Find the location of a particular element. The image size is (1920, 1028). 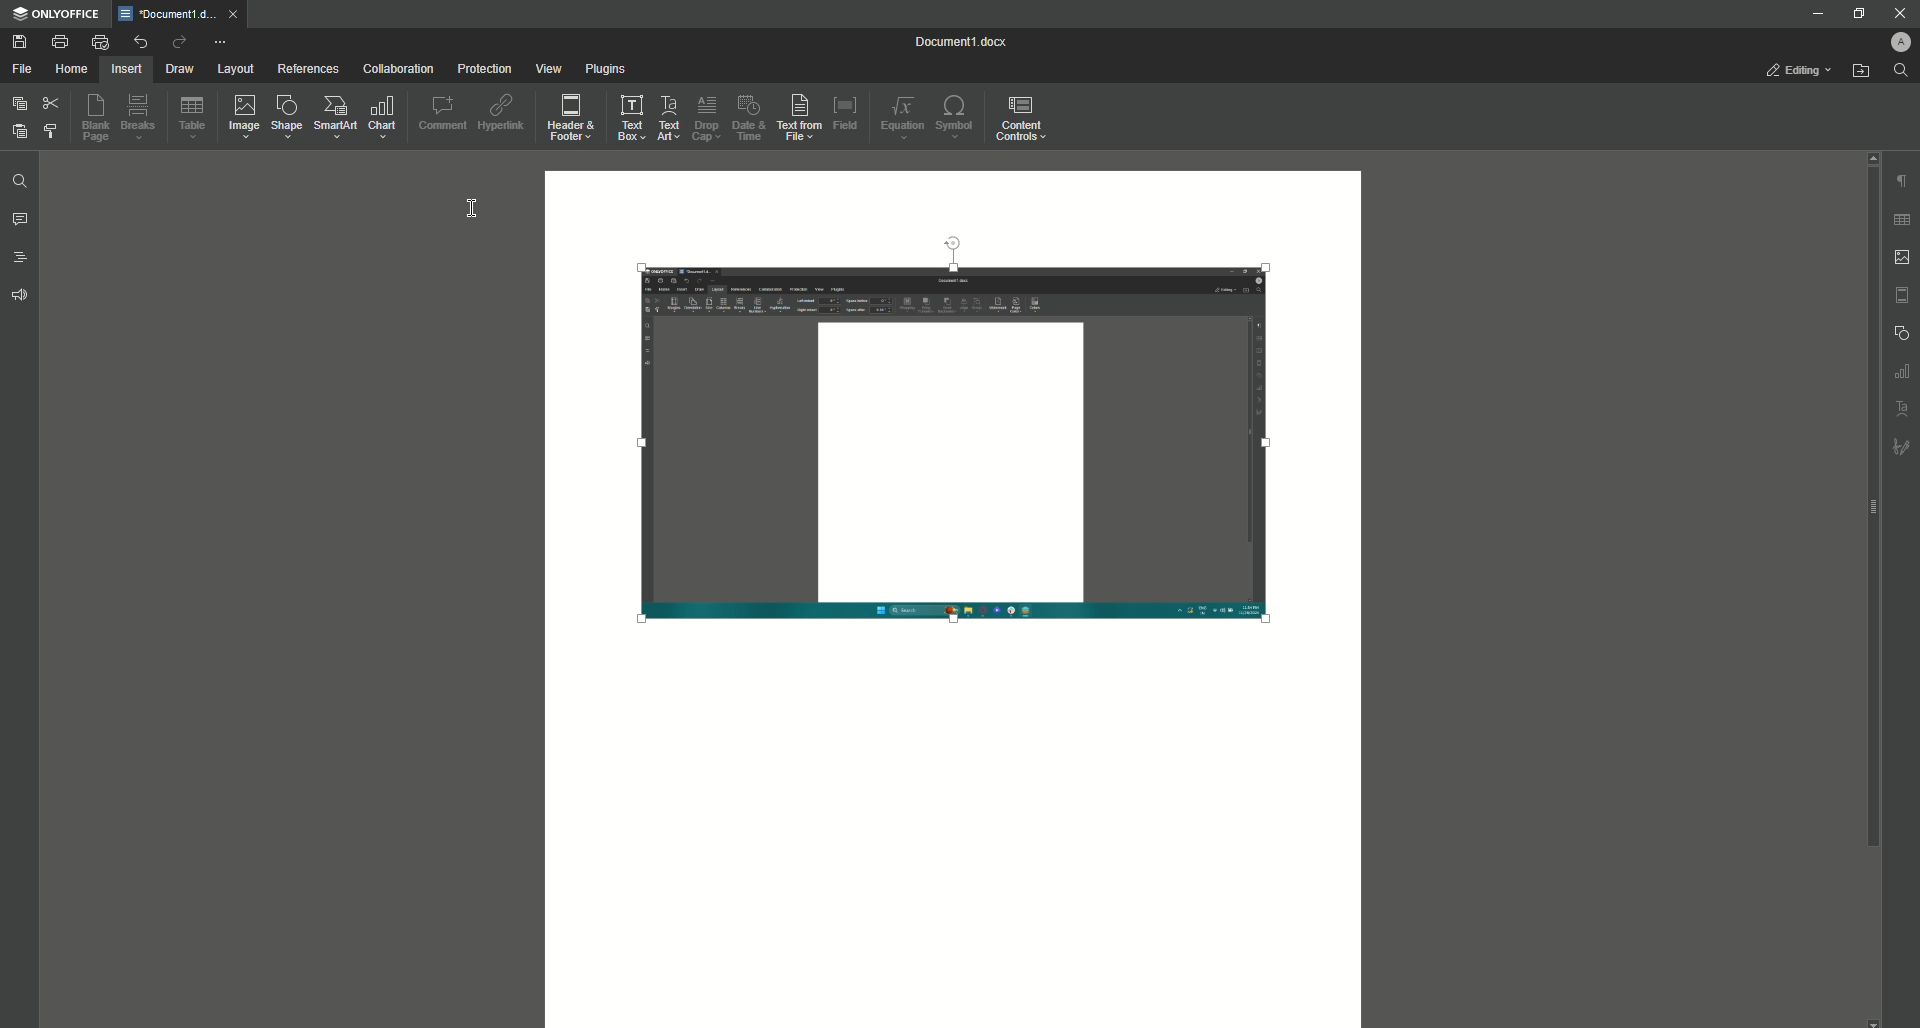

Feedback is located at coordinates (22, 297).